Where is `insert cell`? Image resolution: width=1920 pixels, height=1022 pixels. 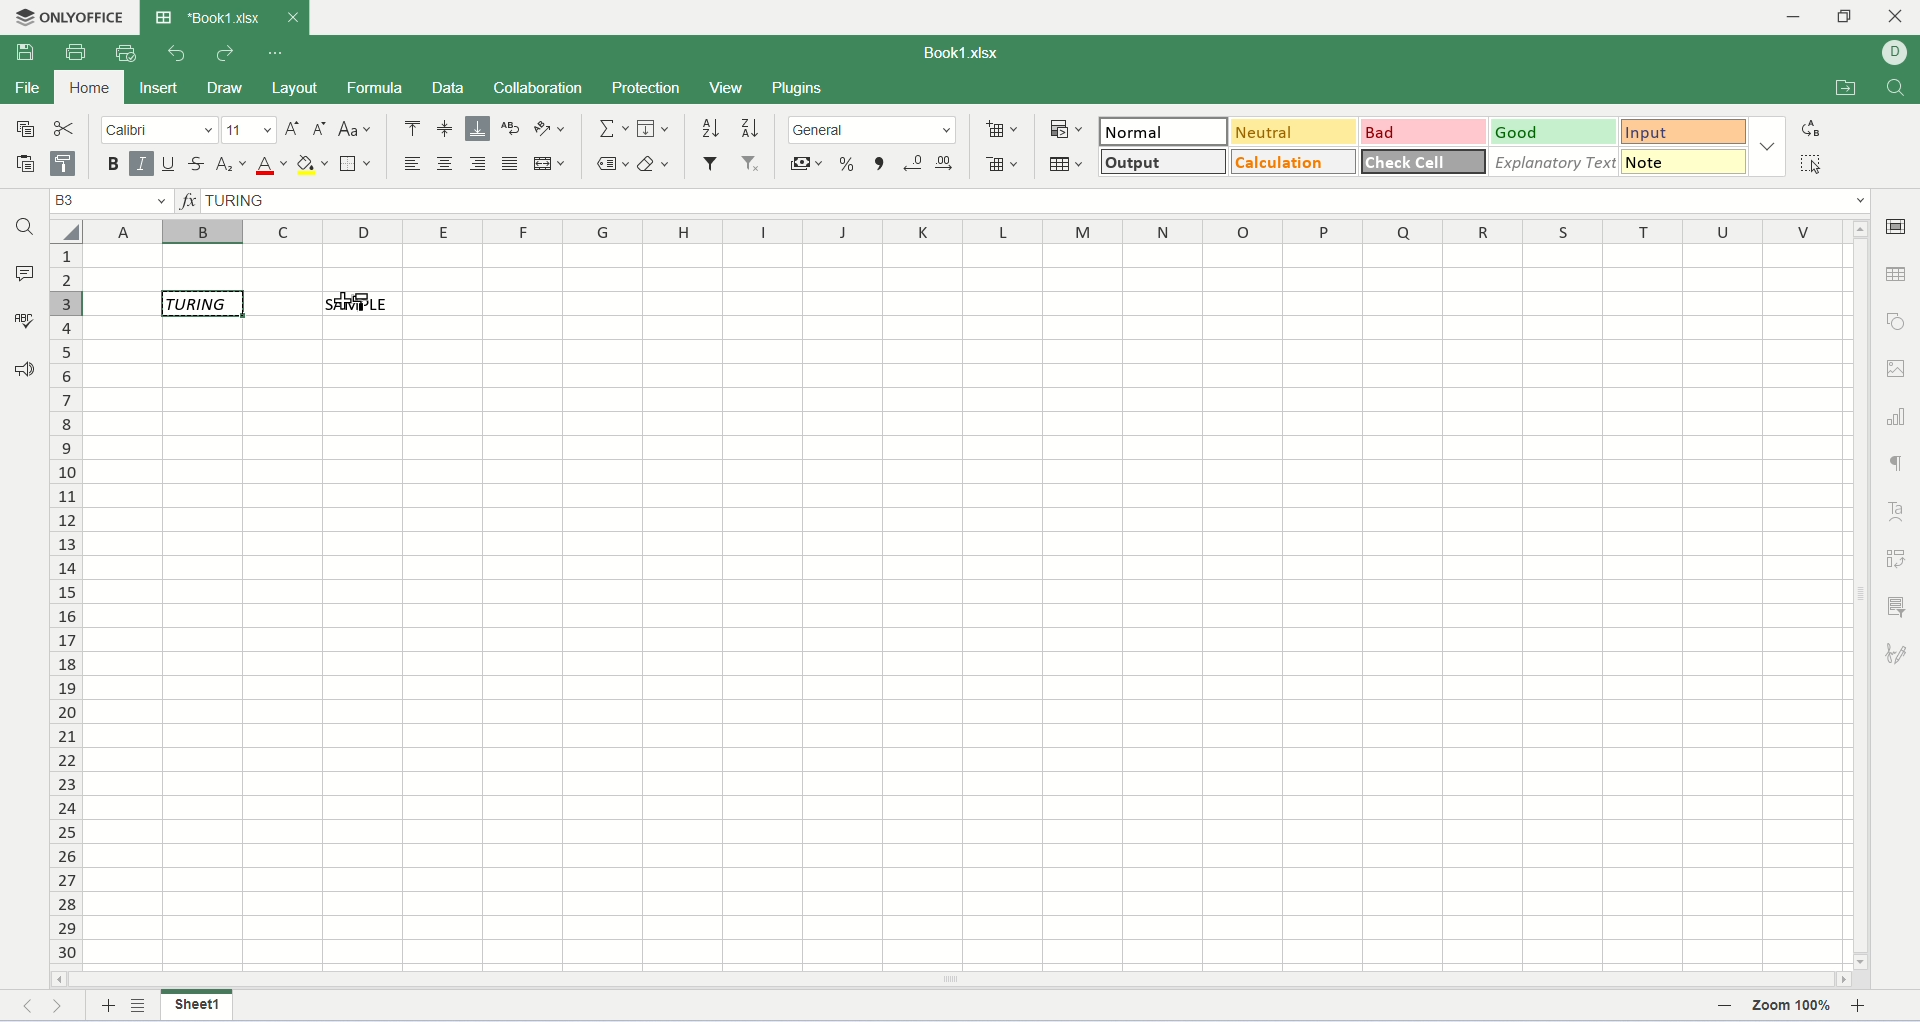 insert cell is located at coordinates (1000, 130).